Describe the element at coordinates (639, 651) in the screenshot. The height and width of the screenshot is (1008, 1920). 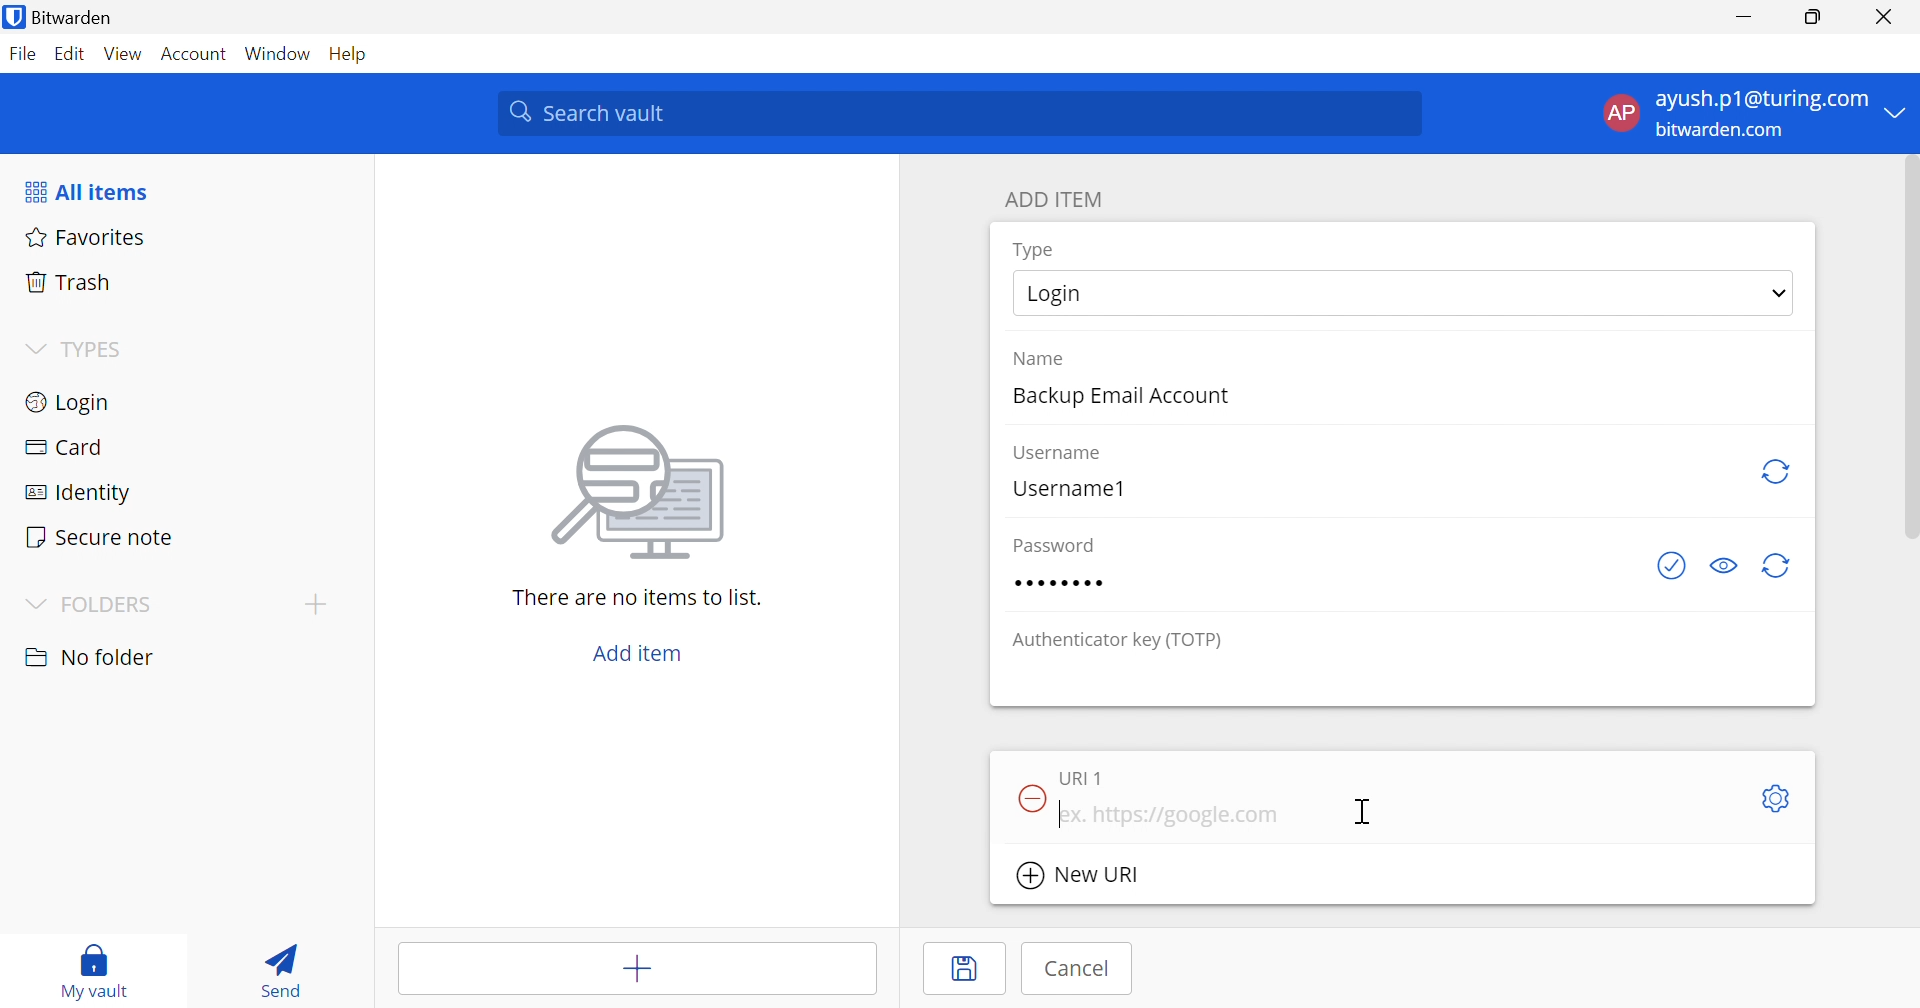
I see `Add item` at that location.